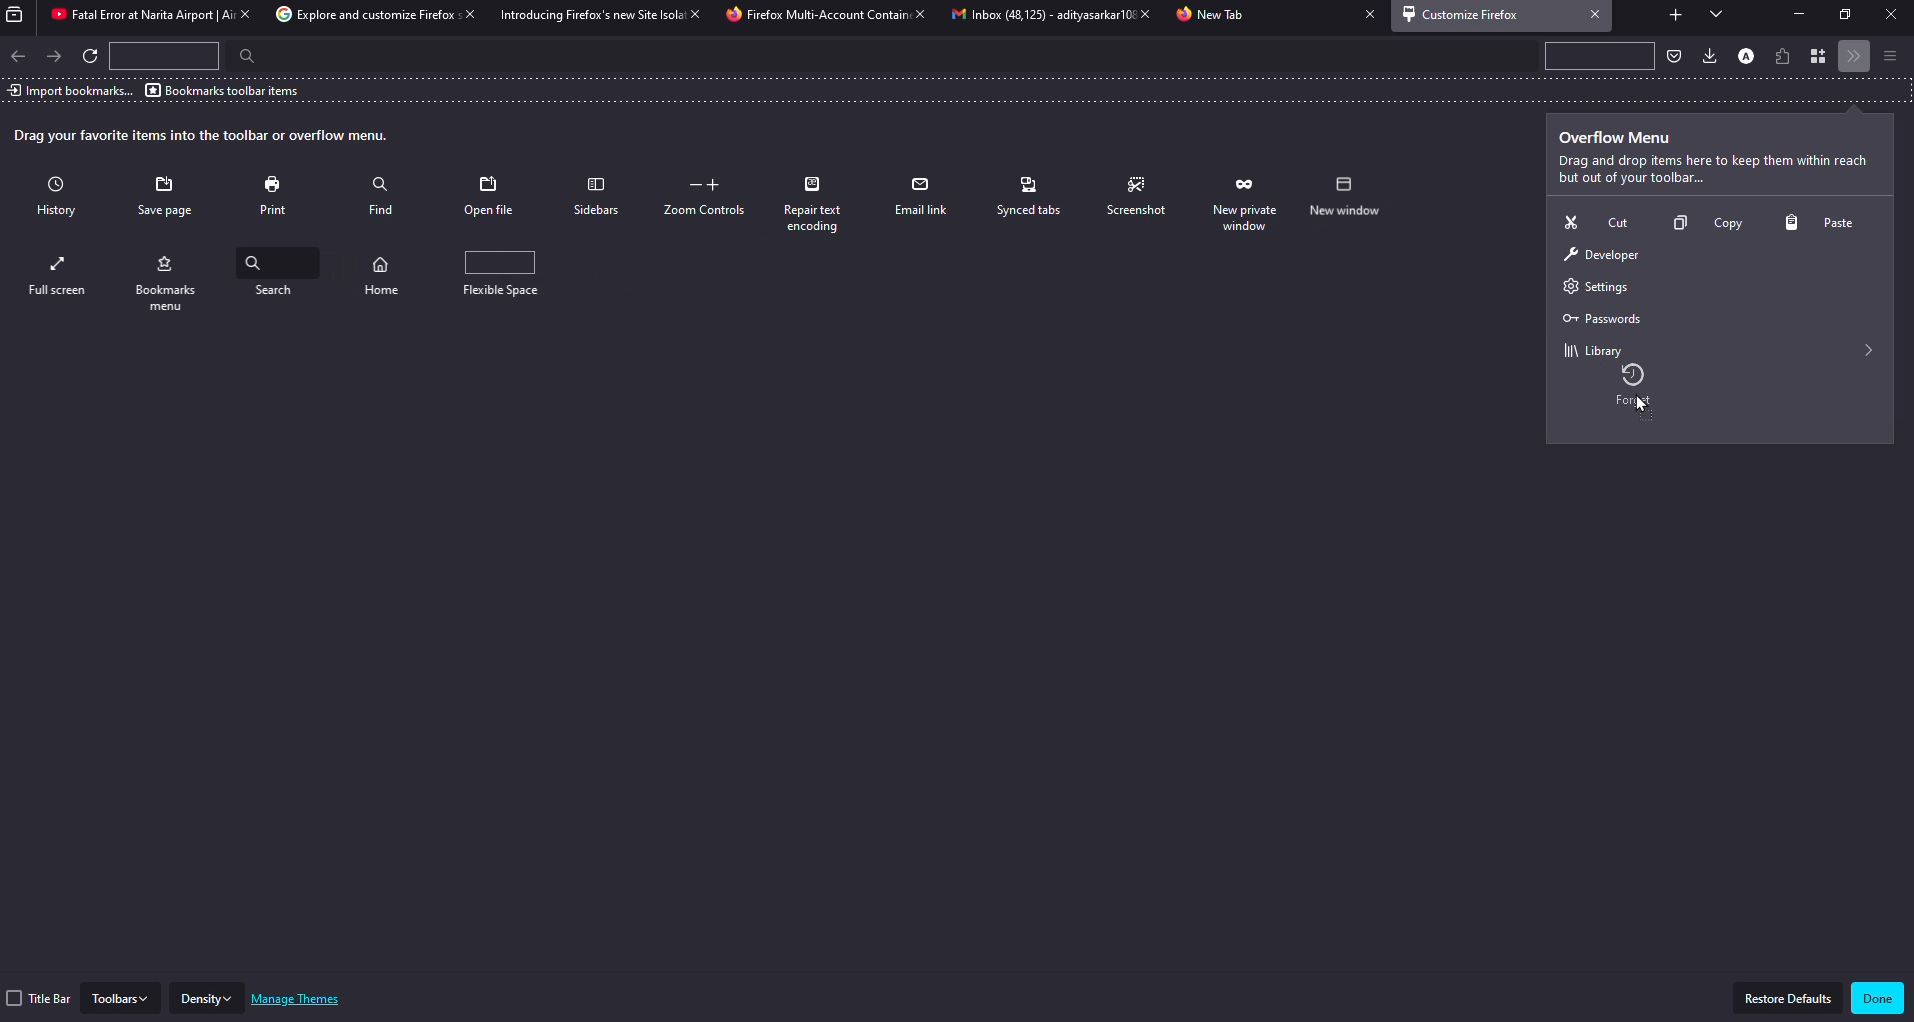 This screenshot has height=1022, width=1914. What do you see at coordinates (1877, 998) in the screenshot?
I see `done` at bounding box center [1877, 998].